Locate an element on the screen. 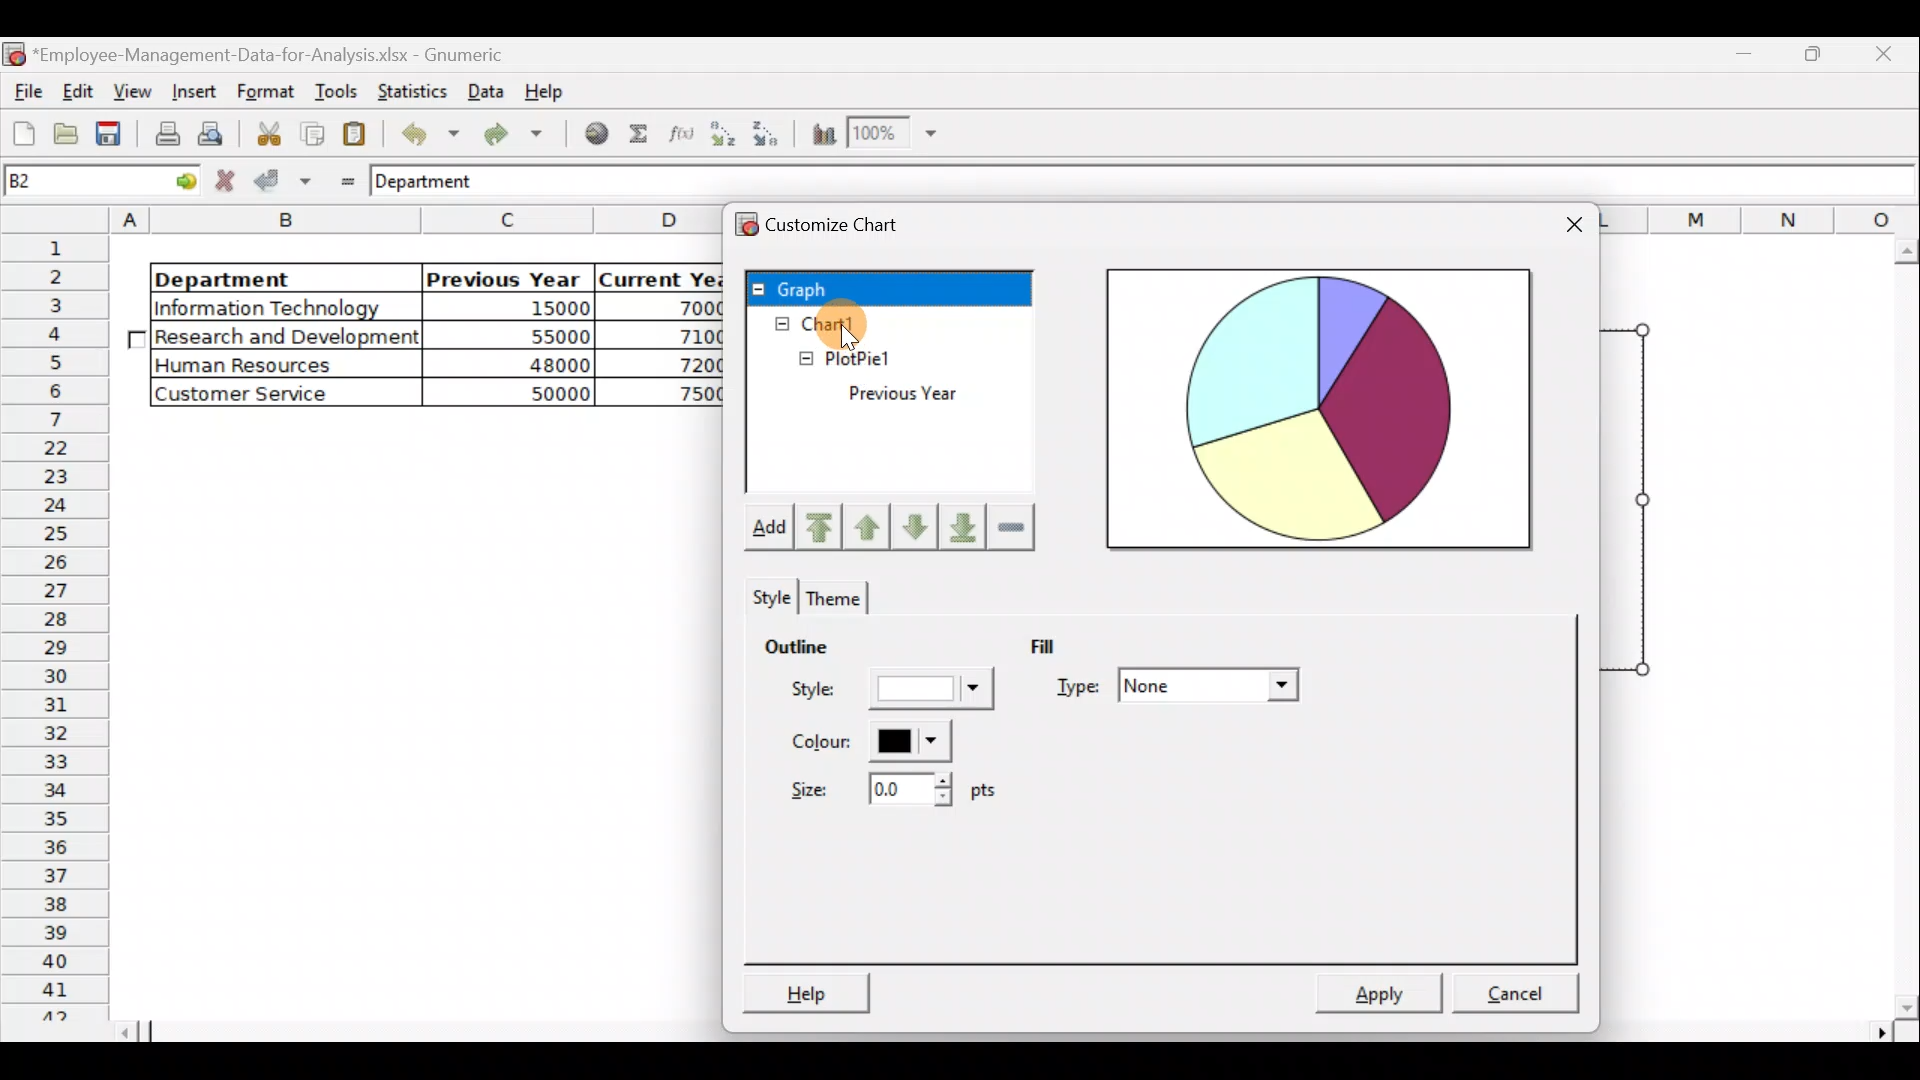 The height and width of the screenshot is (1080, 1920). Sort in Ascending order is located at coordinates (722, 133).